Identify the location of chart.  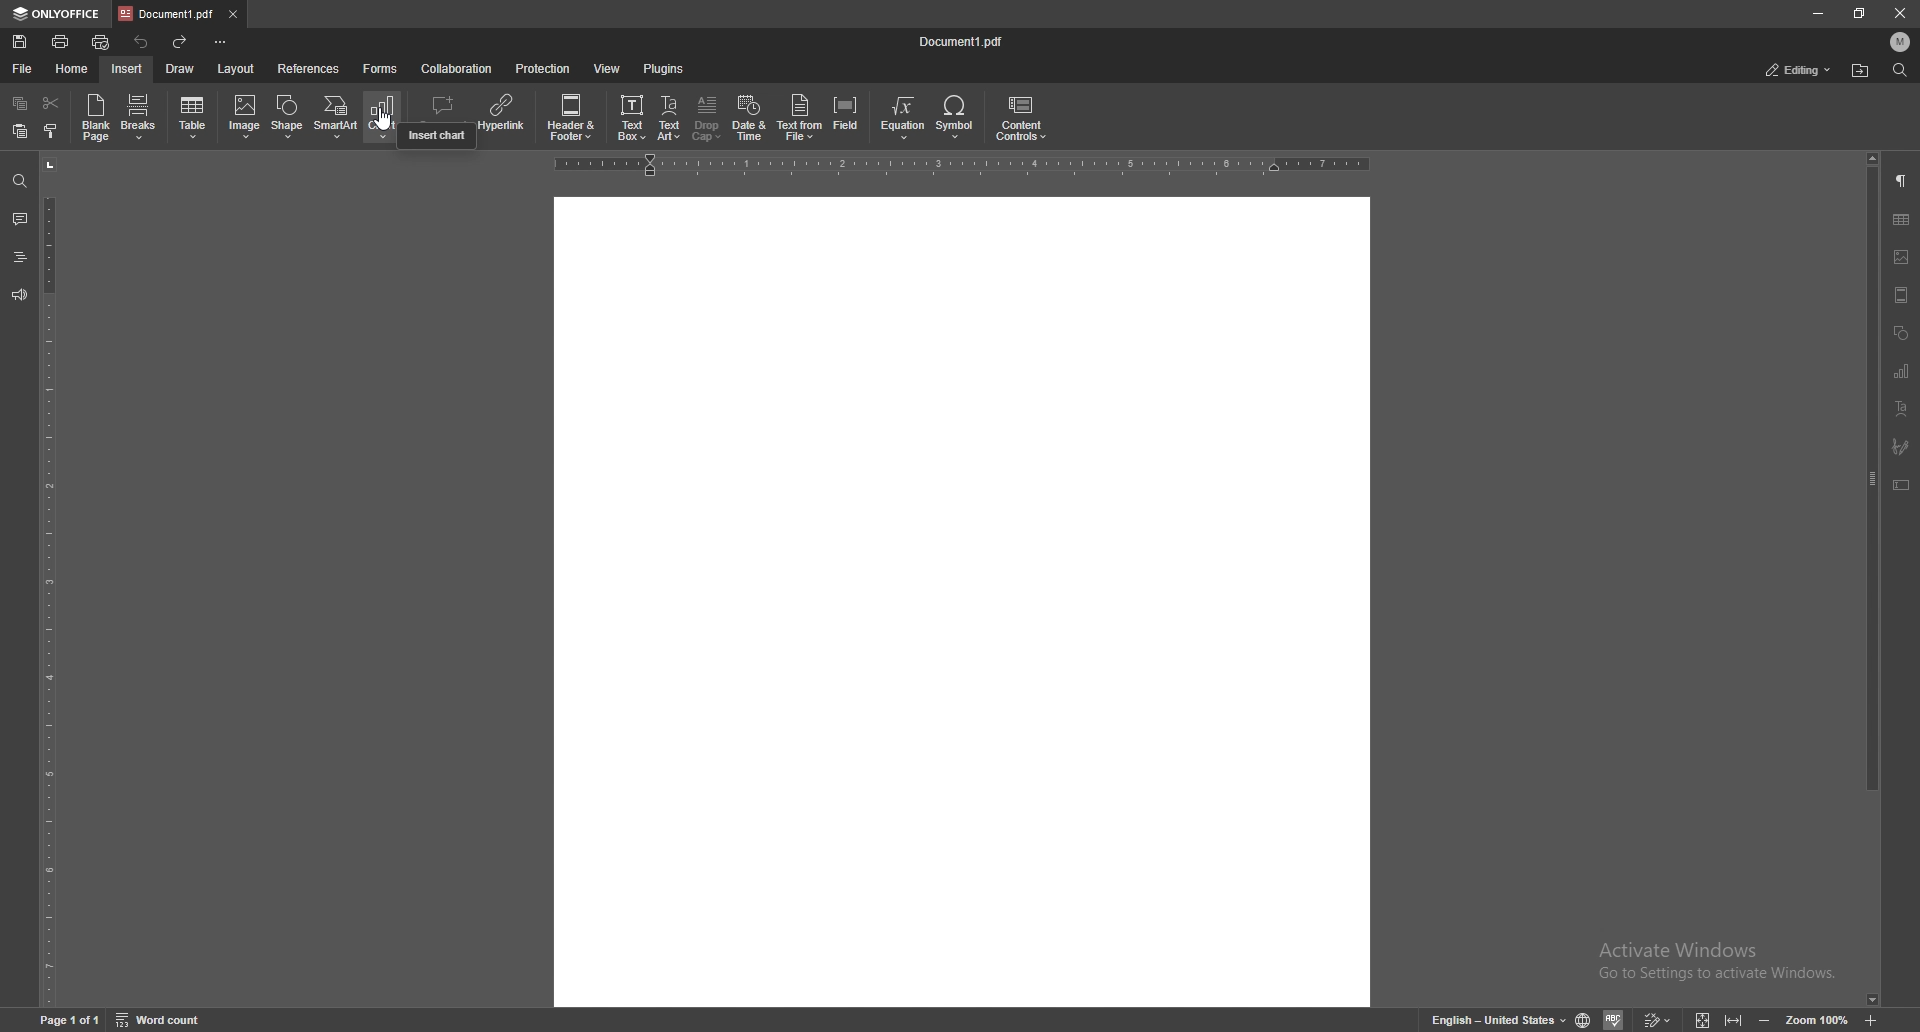
(1903, 371).